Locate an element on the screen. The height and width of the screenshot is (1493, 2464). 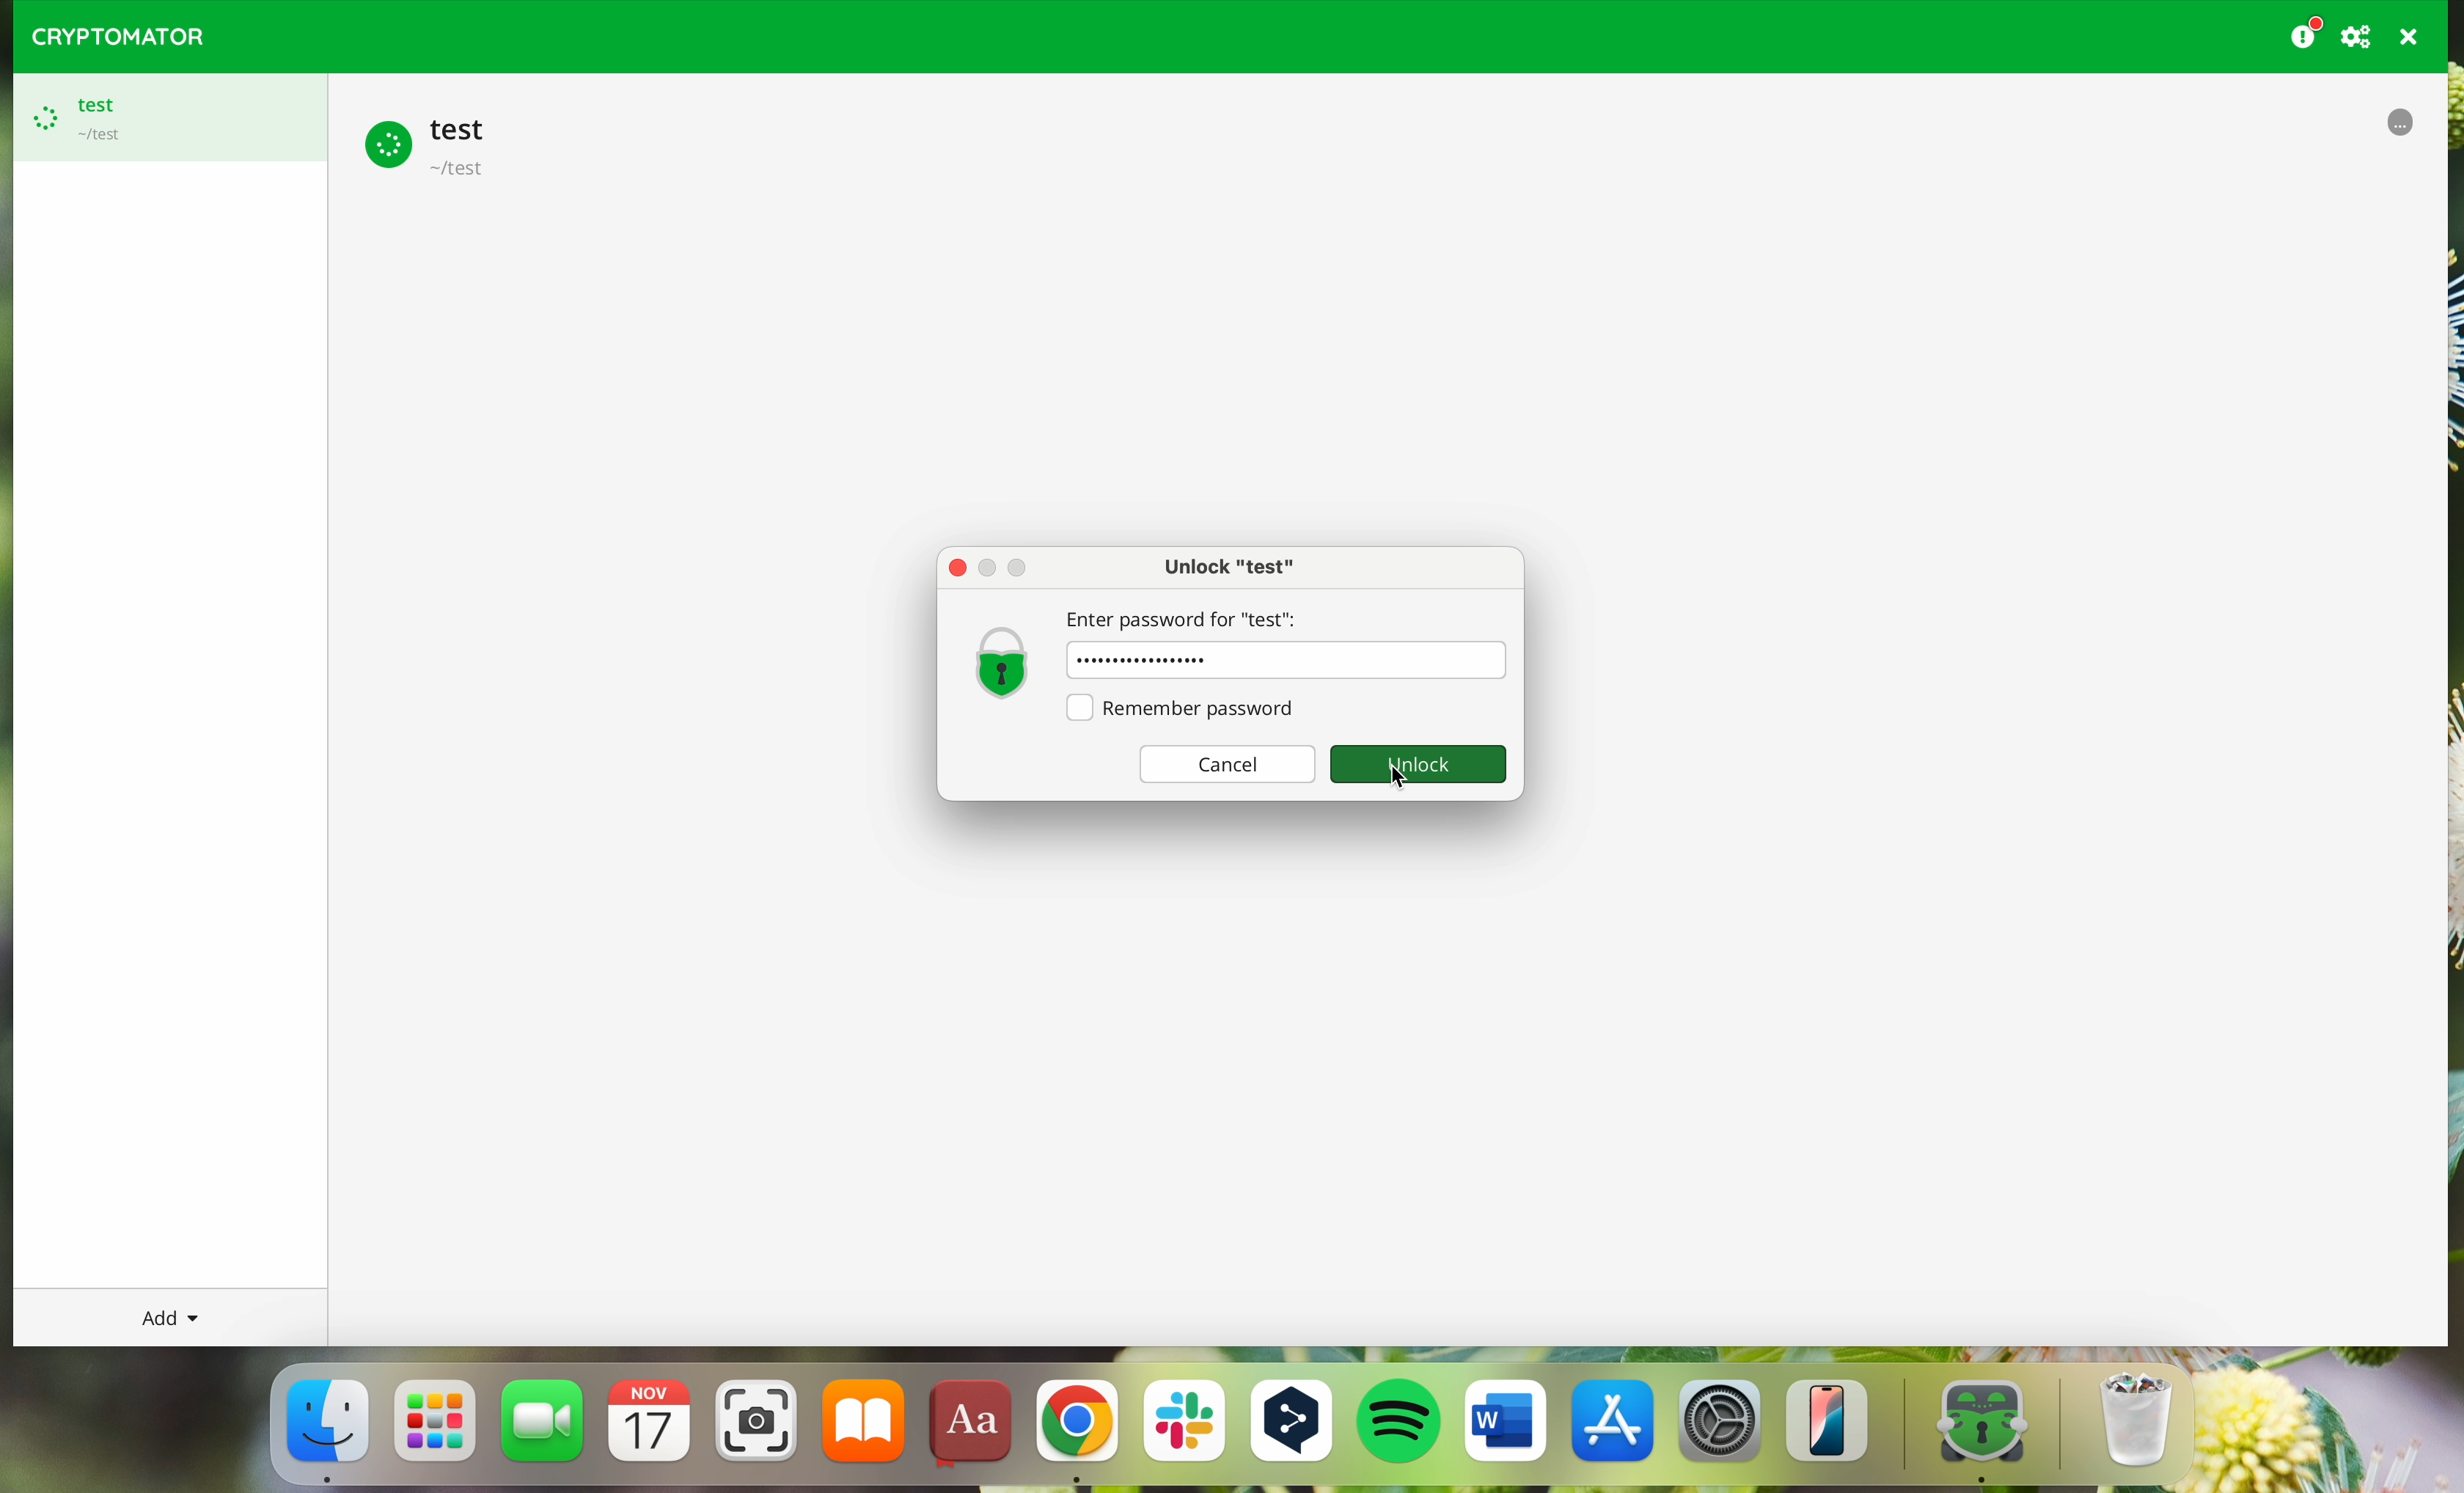
preferences is located at coordinates (2359, 36).